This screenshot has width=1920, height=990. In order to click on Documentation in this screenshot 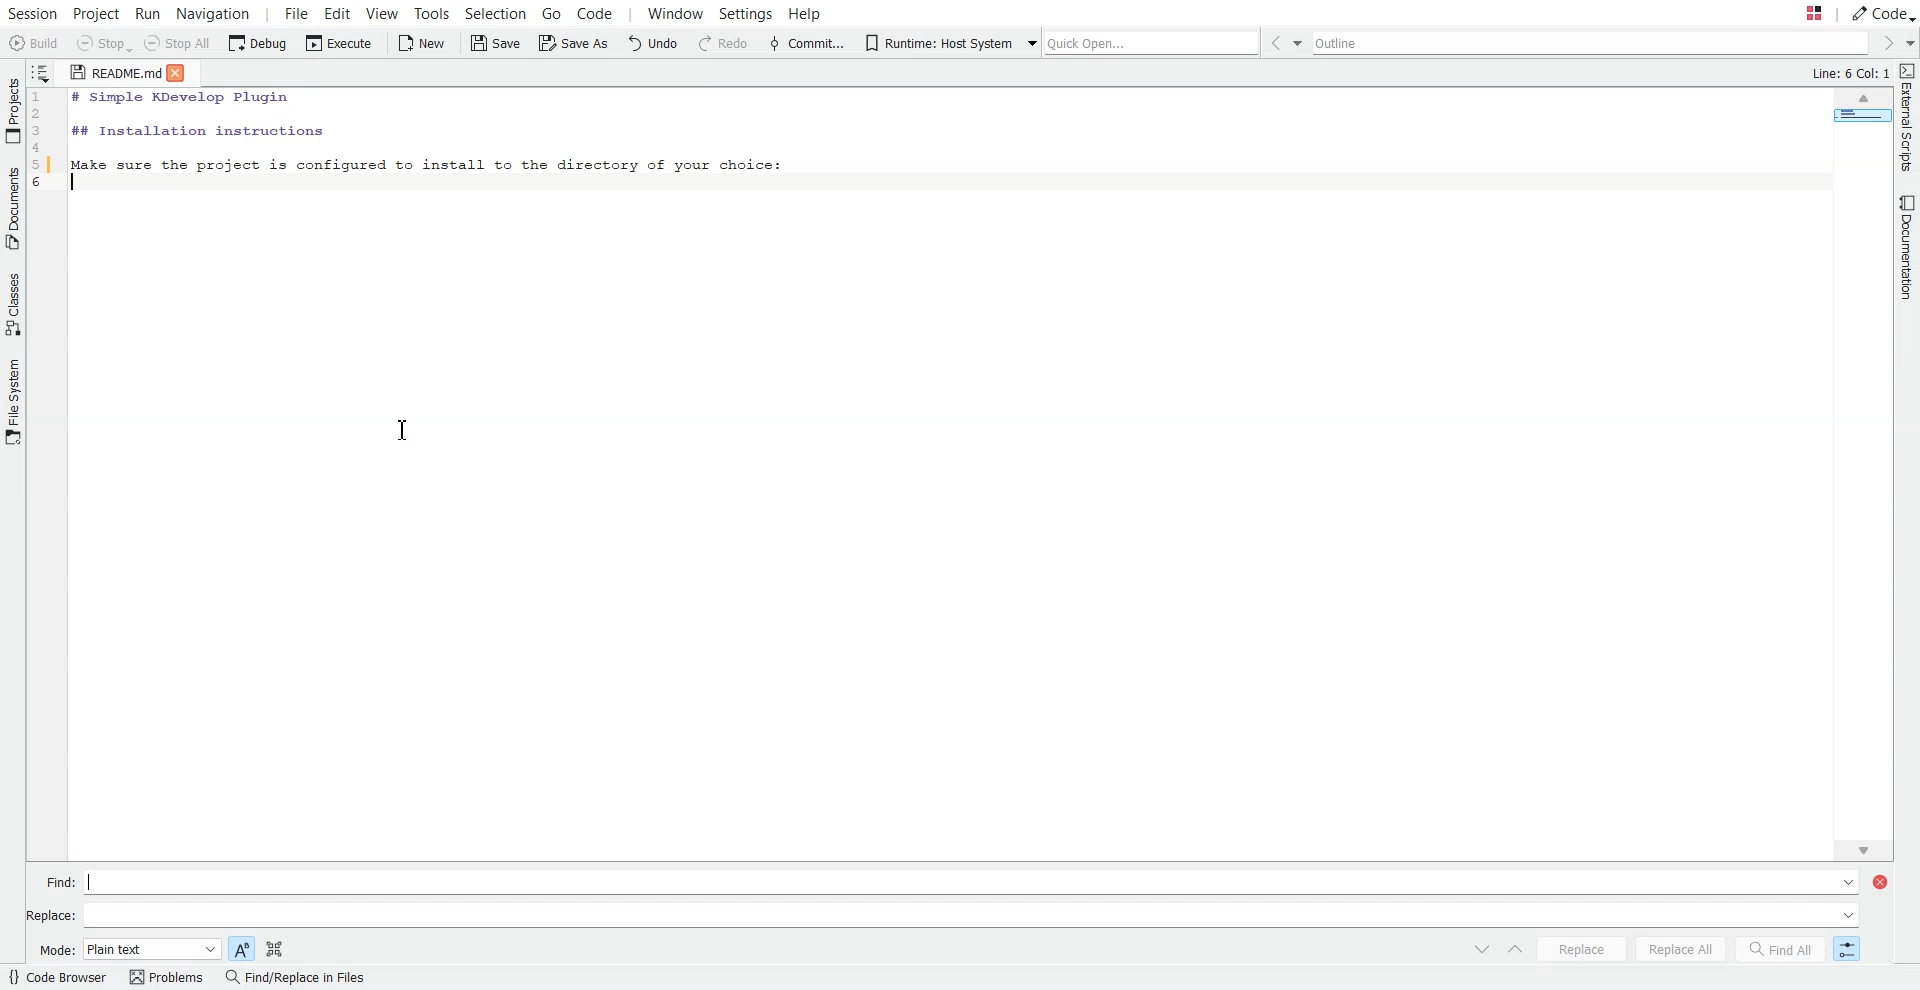, I will do `click(1902, 249)`.